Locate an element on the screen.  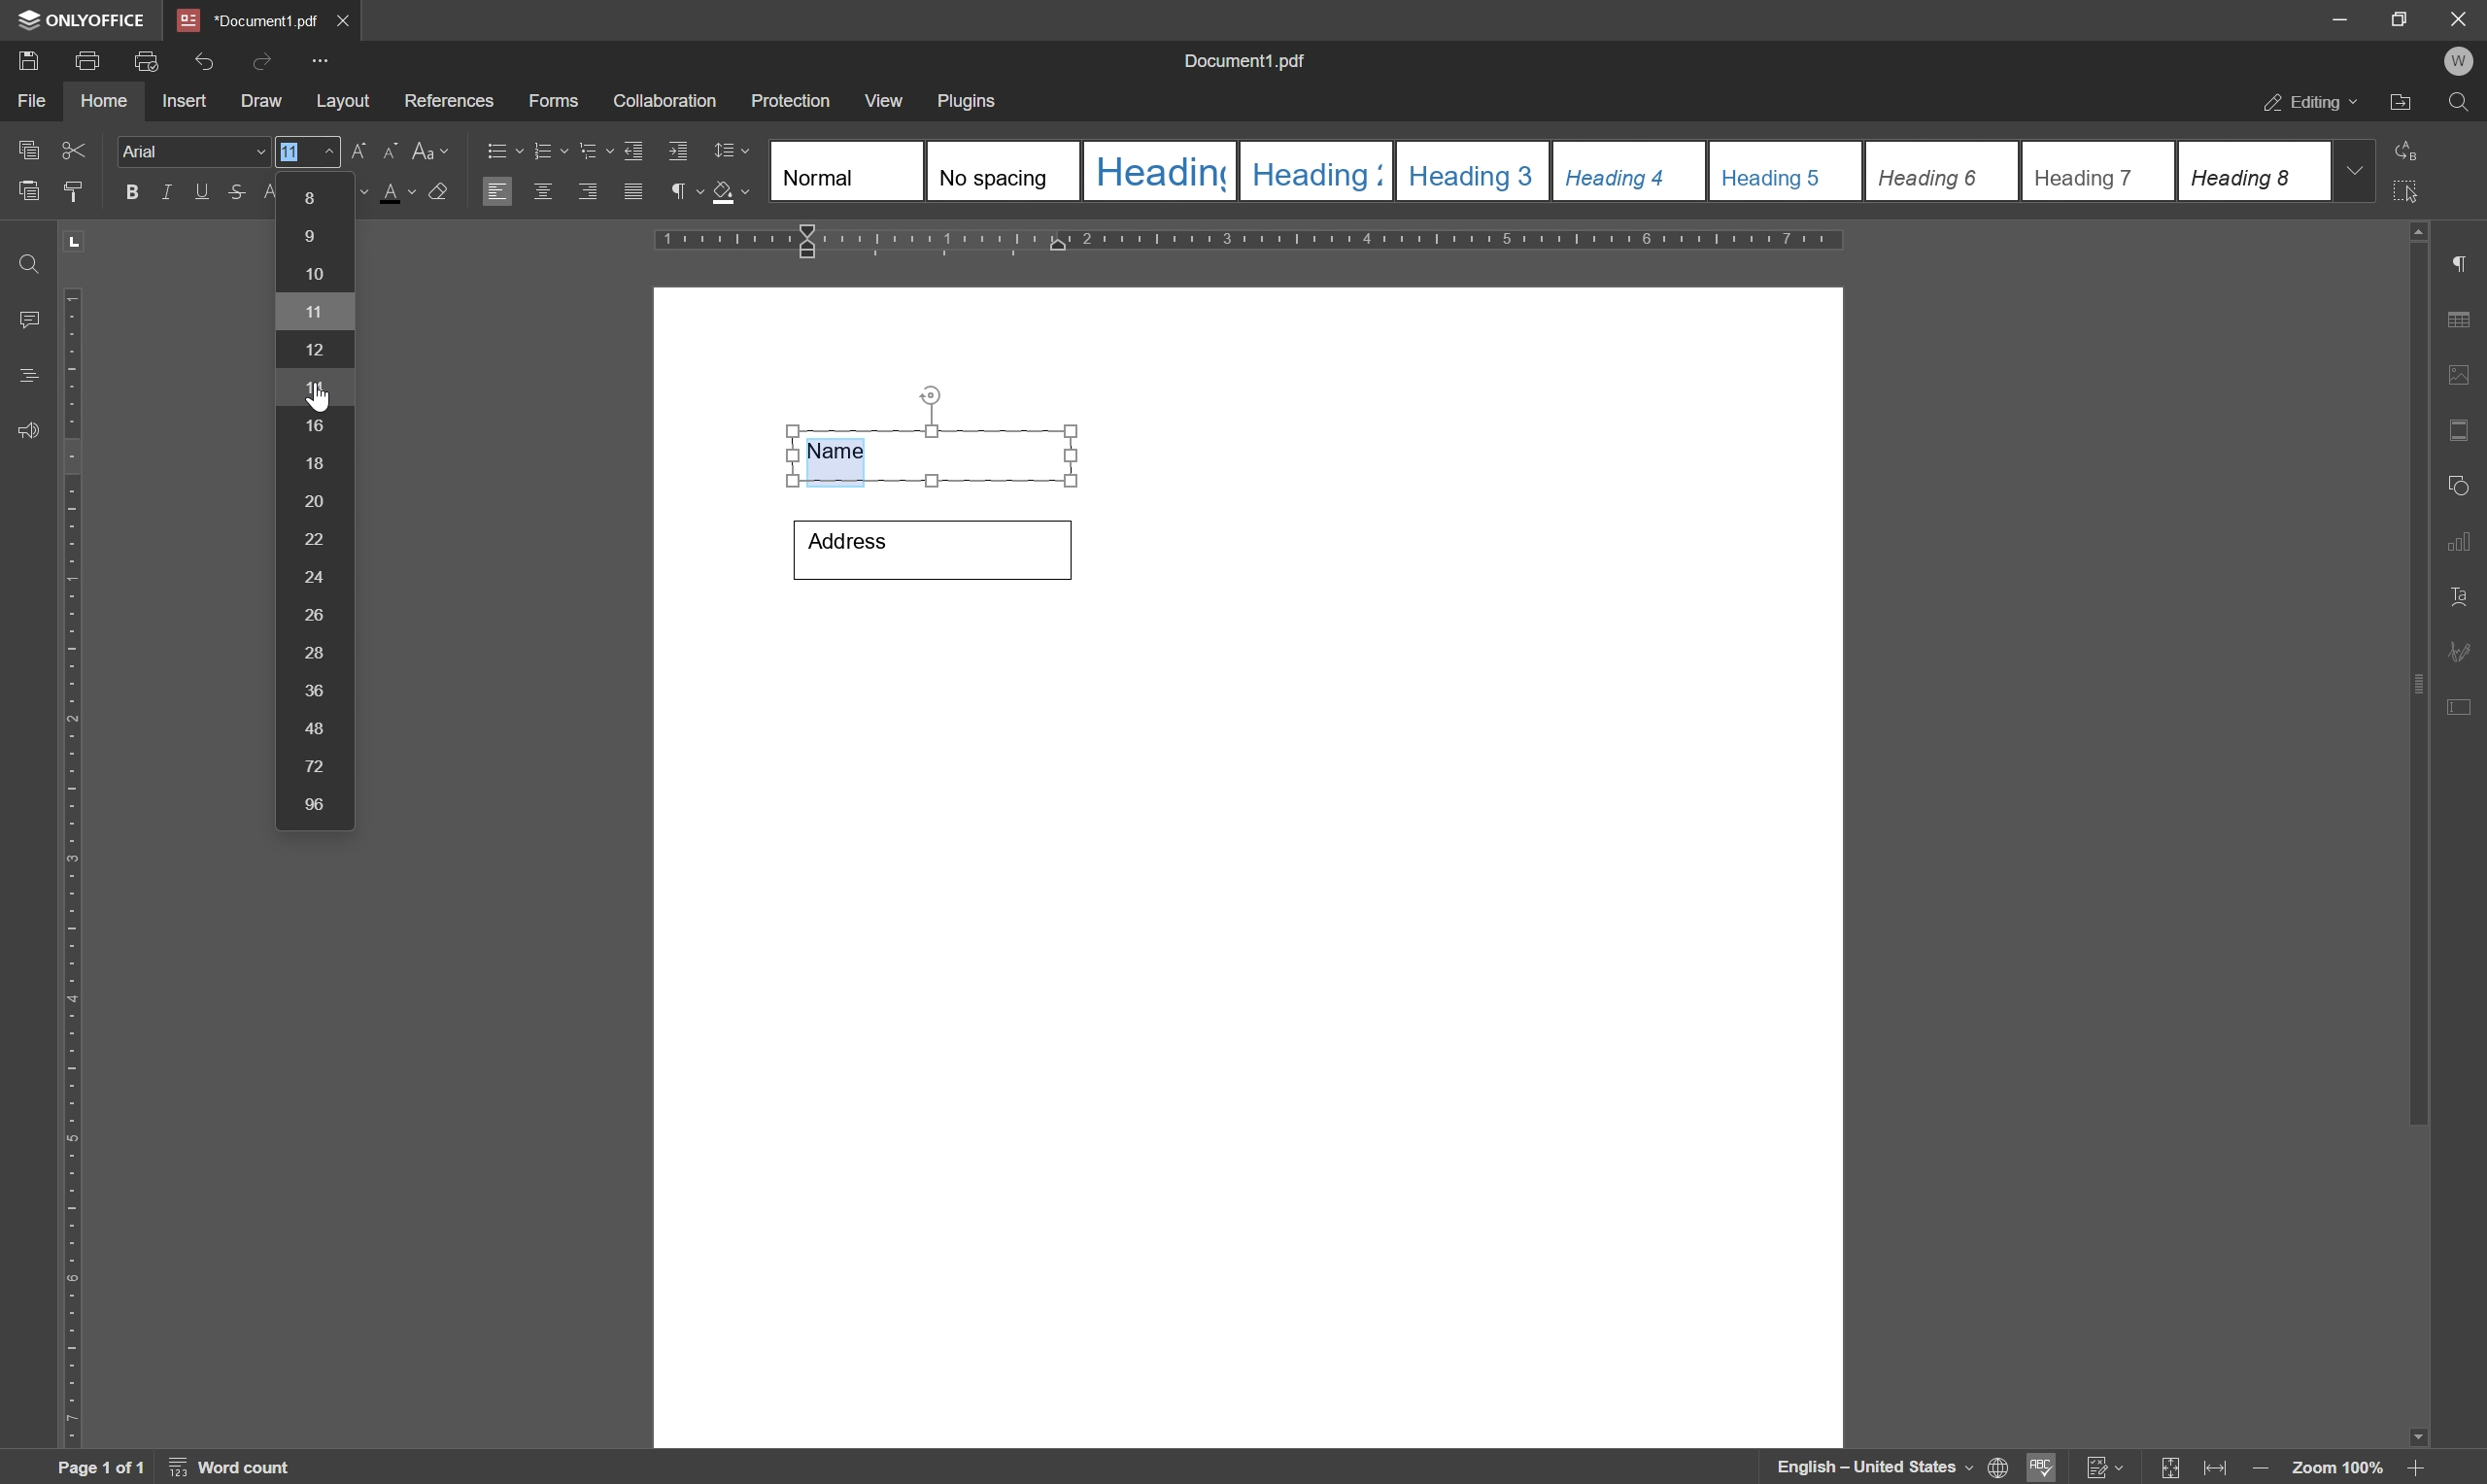
scroll bar is located at coordinates (2420, 672).